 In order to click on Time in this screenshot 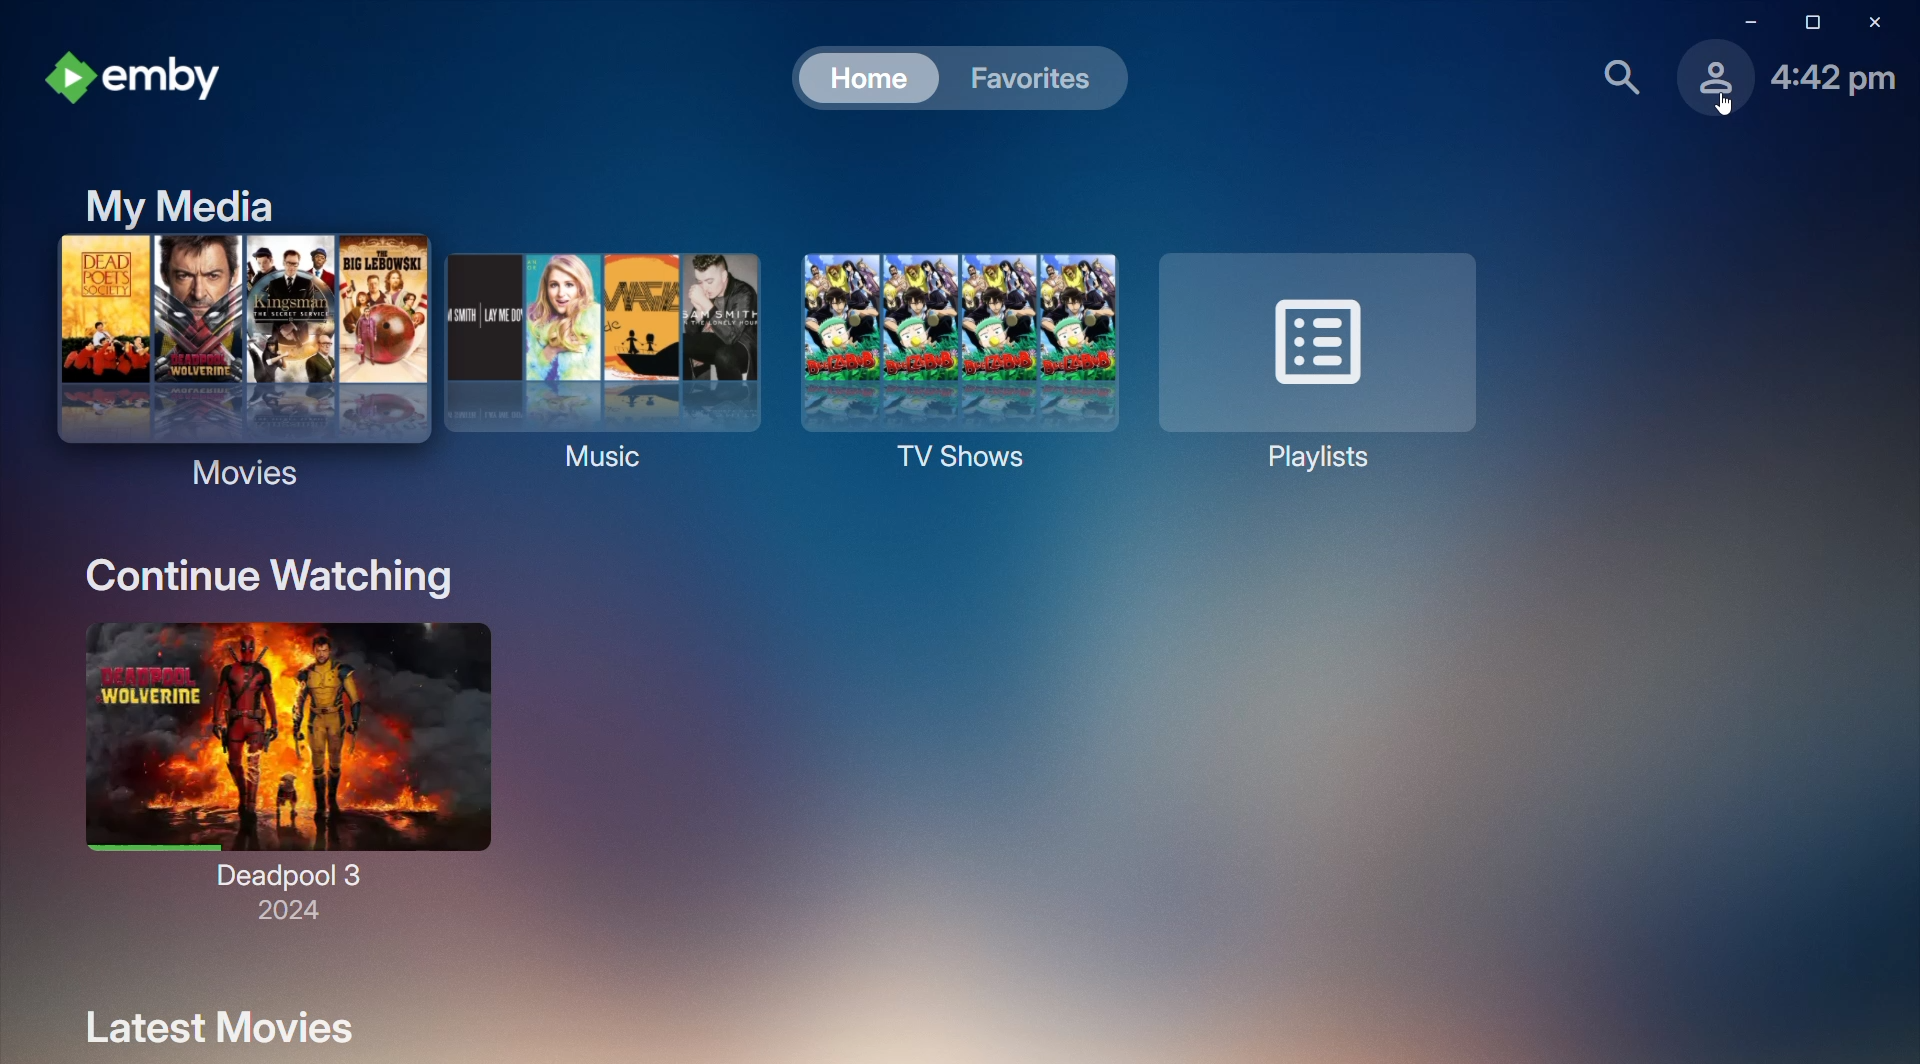, I will do `click(1833, 84)`.